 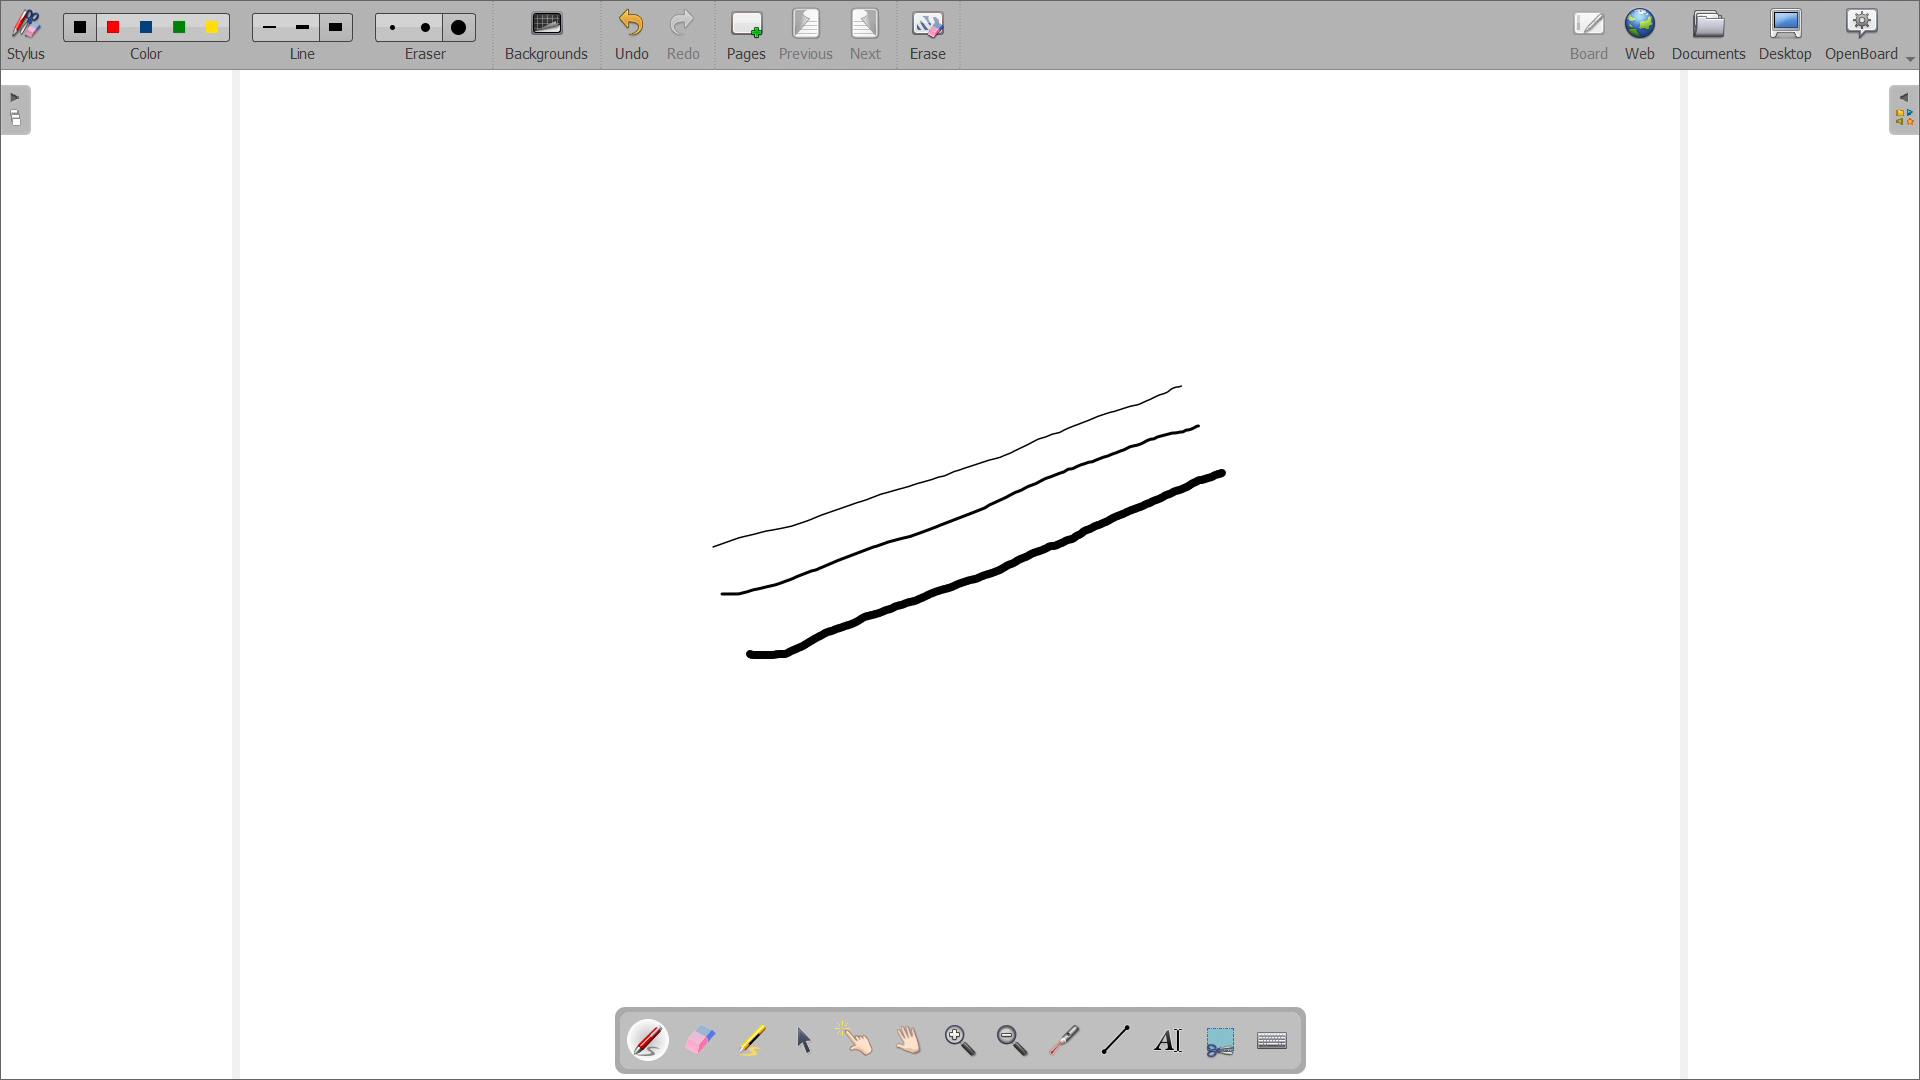 What do you see at coordinates (547, 34) in the screenshot?
I see `backgrounds` at bounding box center [547, 34].